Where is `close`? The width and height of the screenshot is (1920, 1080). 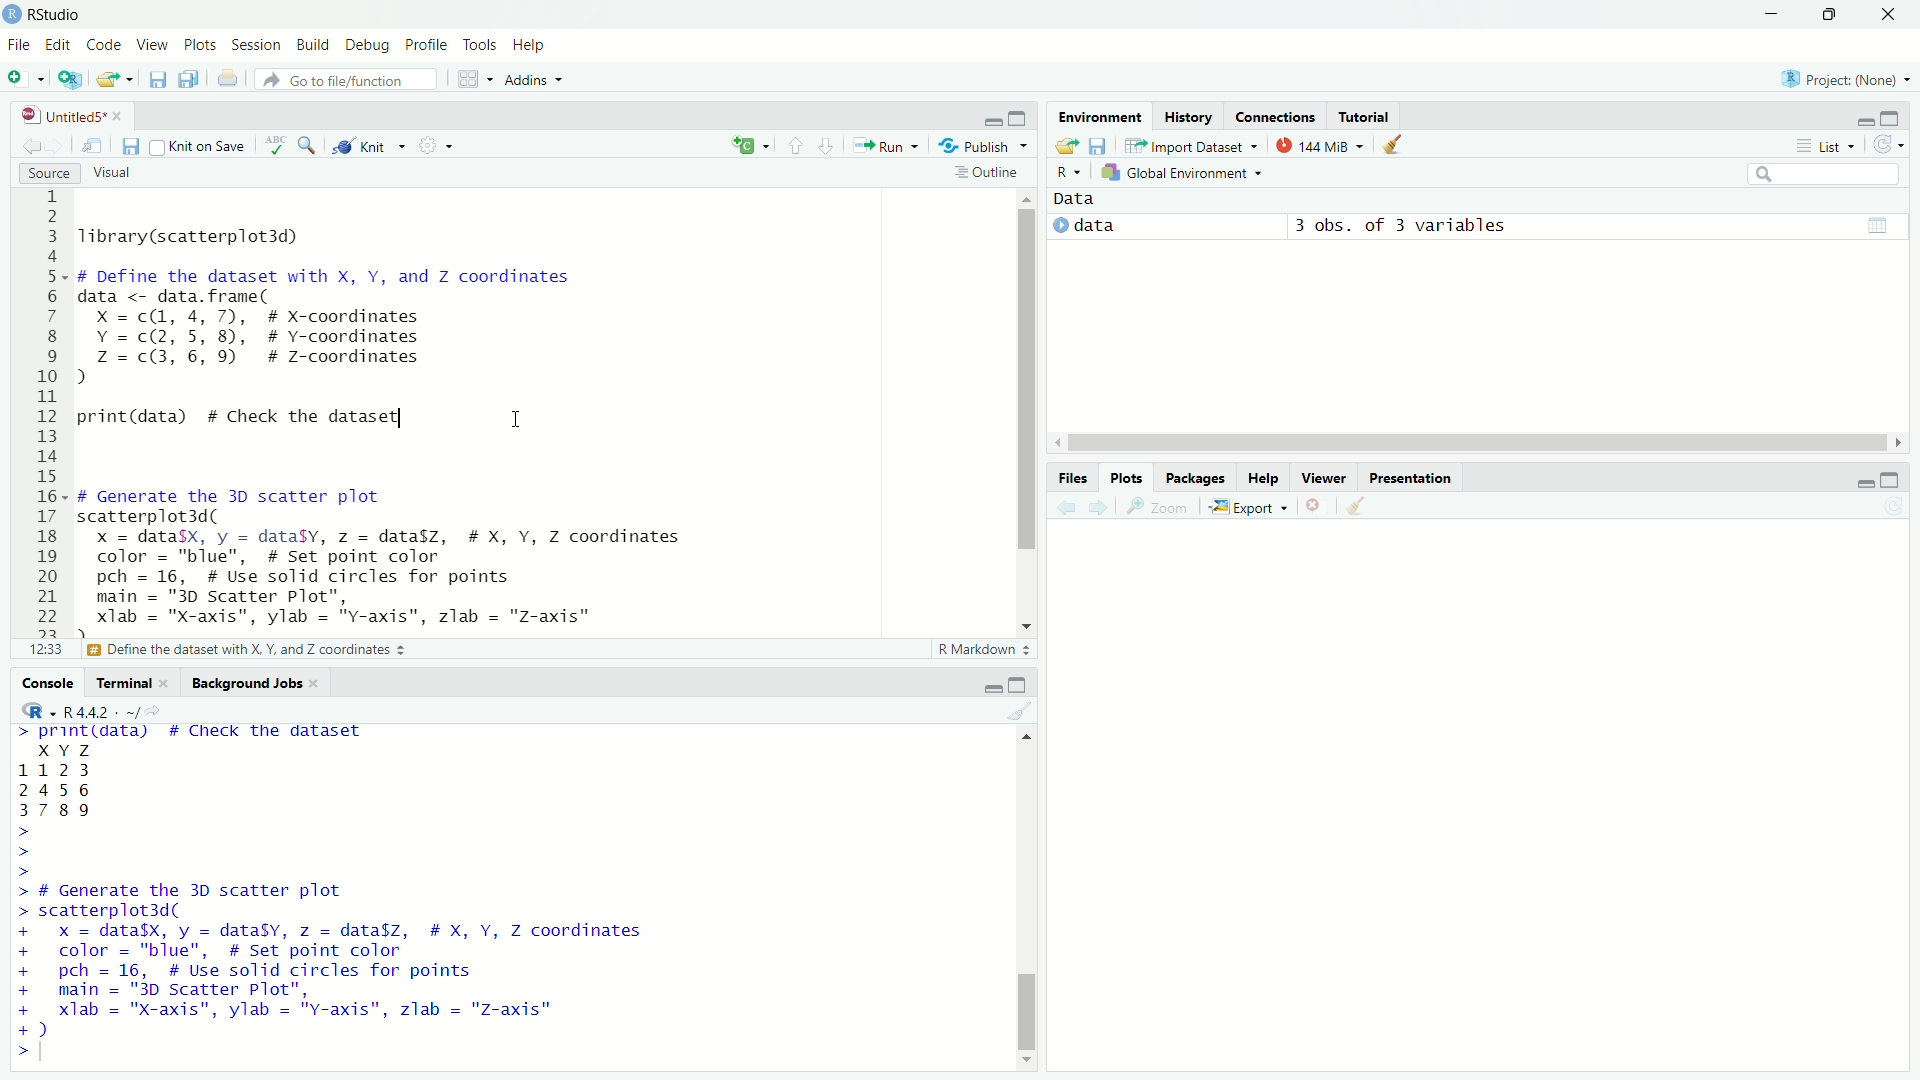
close is located at coordinates (167, 685).